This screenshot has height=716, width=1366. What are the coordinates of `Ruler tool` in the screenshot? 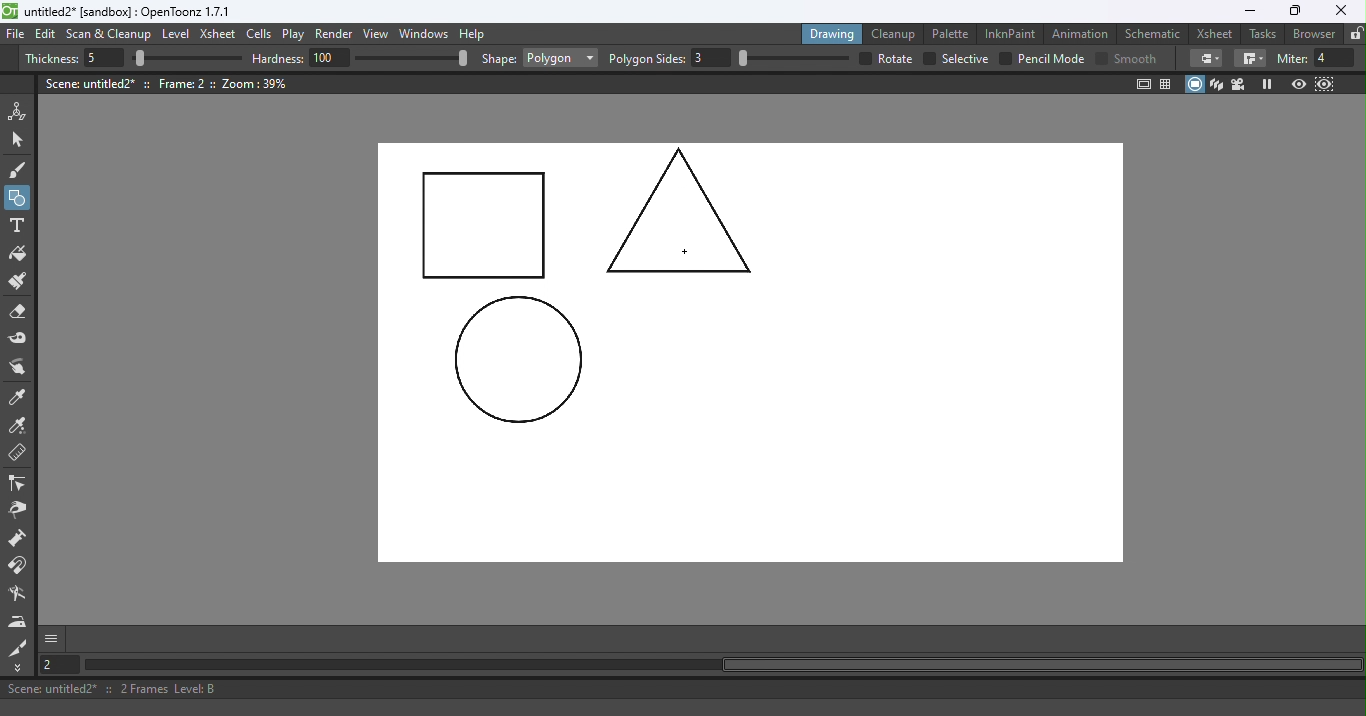 It's located at (18, 455).